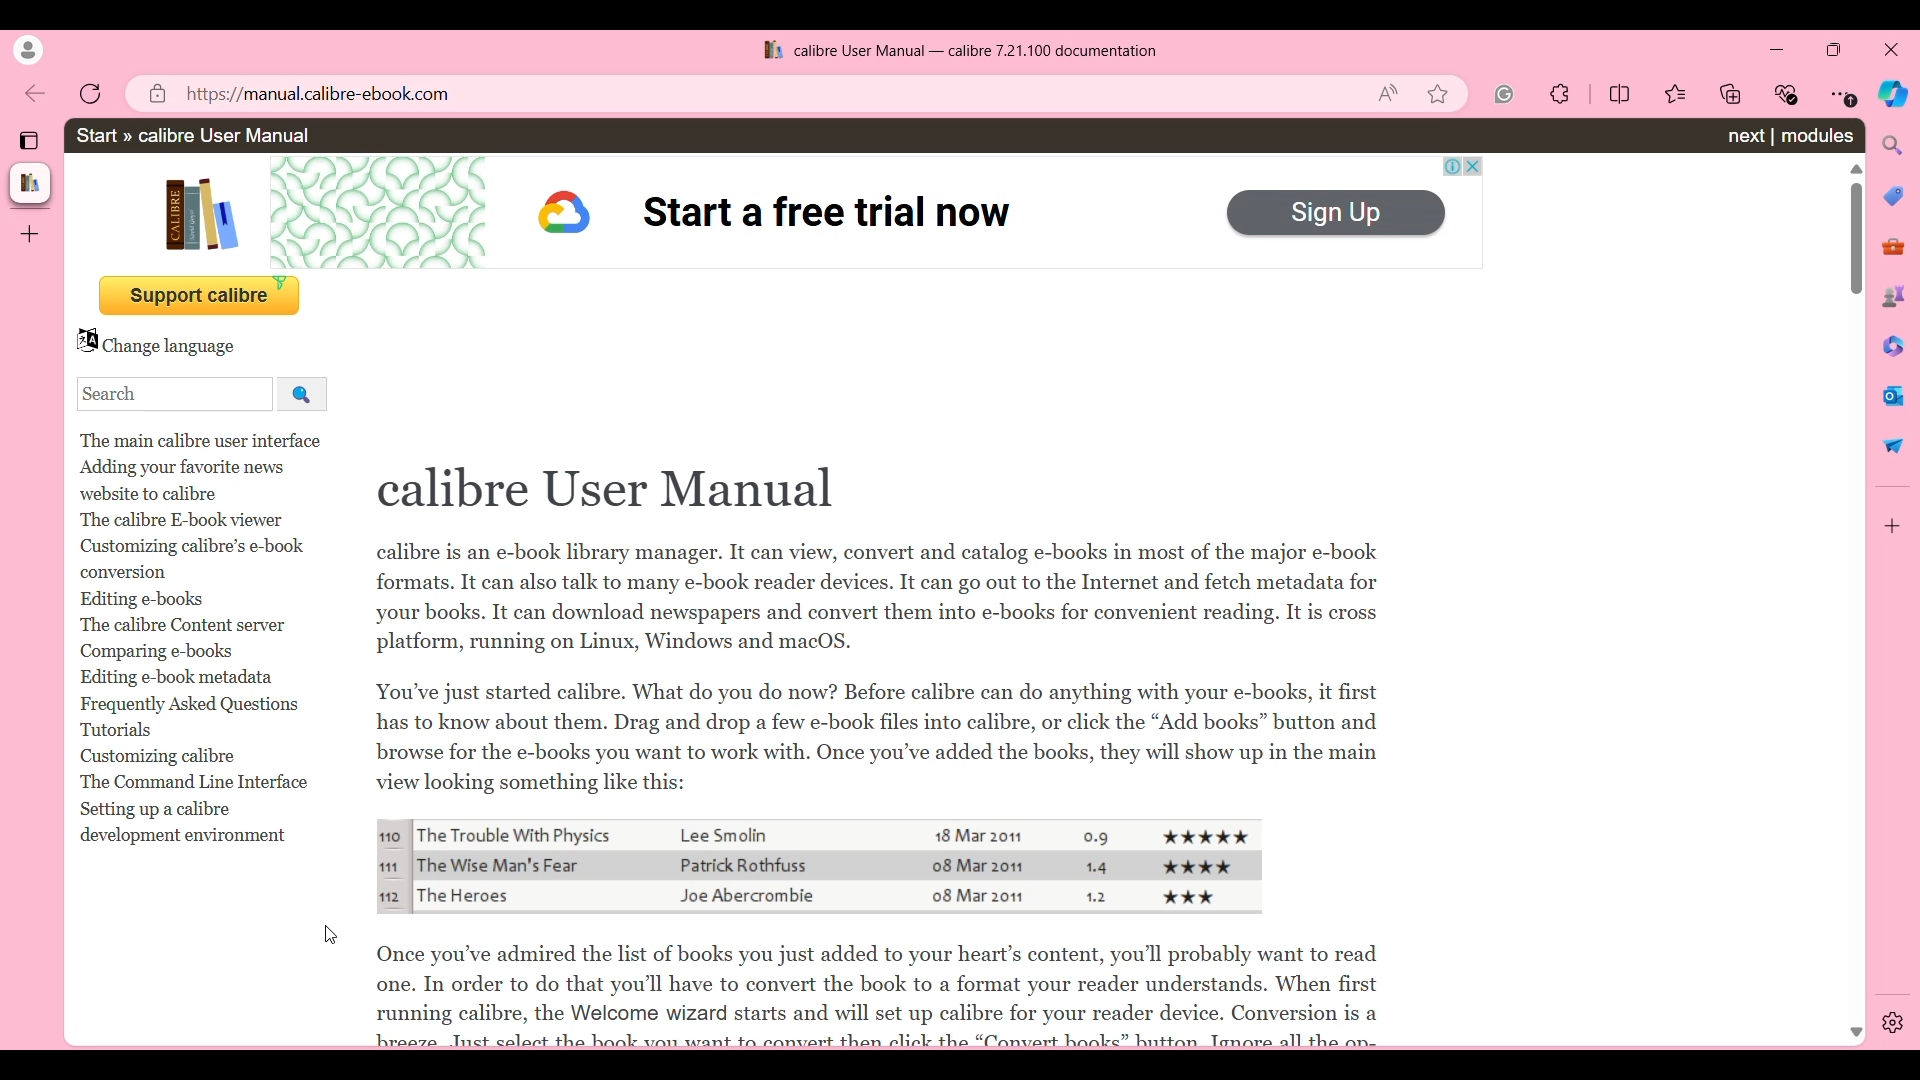 This screenshot has height=1080, width=1920. What do you see at coordinates (176, 394) in the screenshot?
I see `Type in search` at bounding box center [176, 394].